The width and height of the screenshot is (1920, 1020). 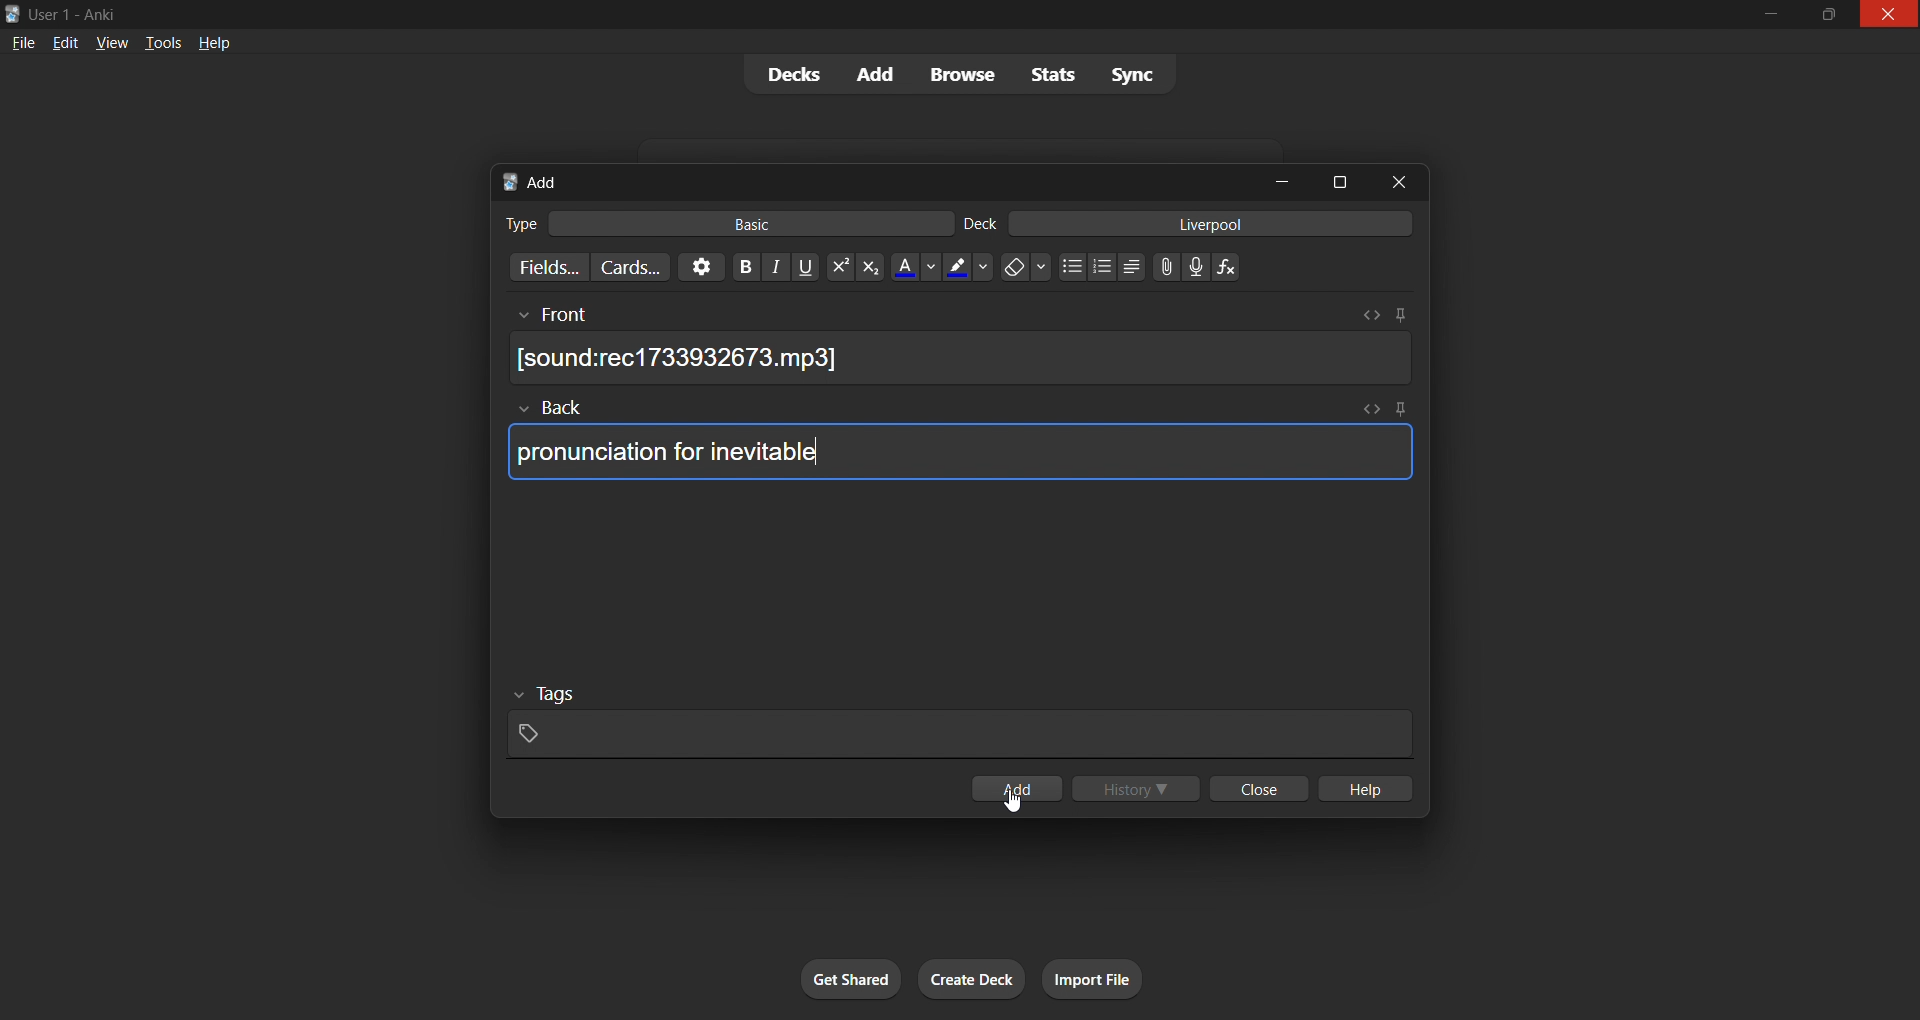 What do you see at coordinates (774, 269) in the screenshot?
I see `italic` at bounding box center [774, 269].